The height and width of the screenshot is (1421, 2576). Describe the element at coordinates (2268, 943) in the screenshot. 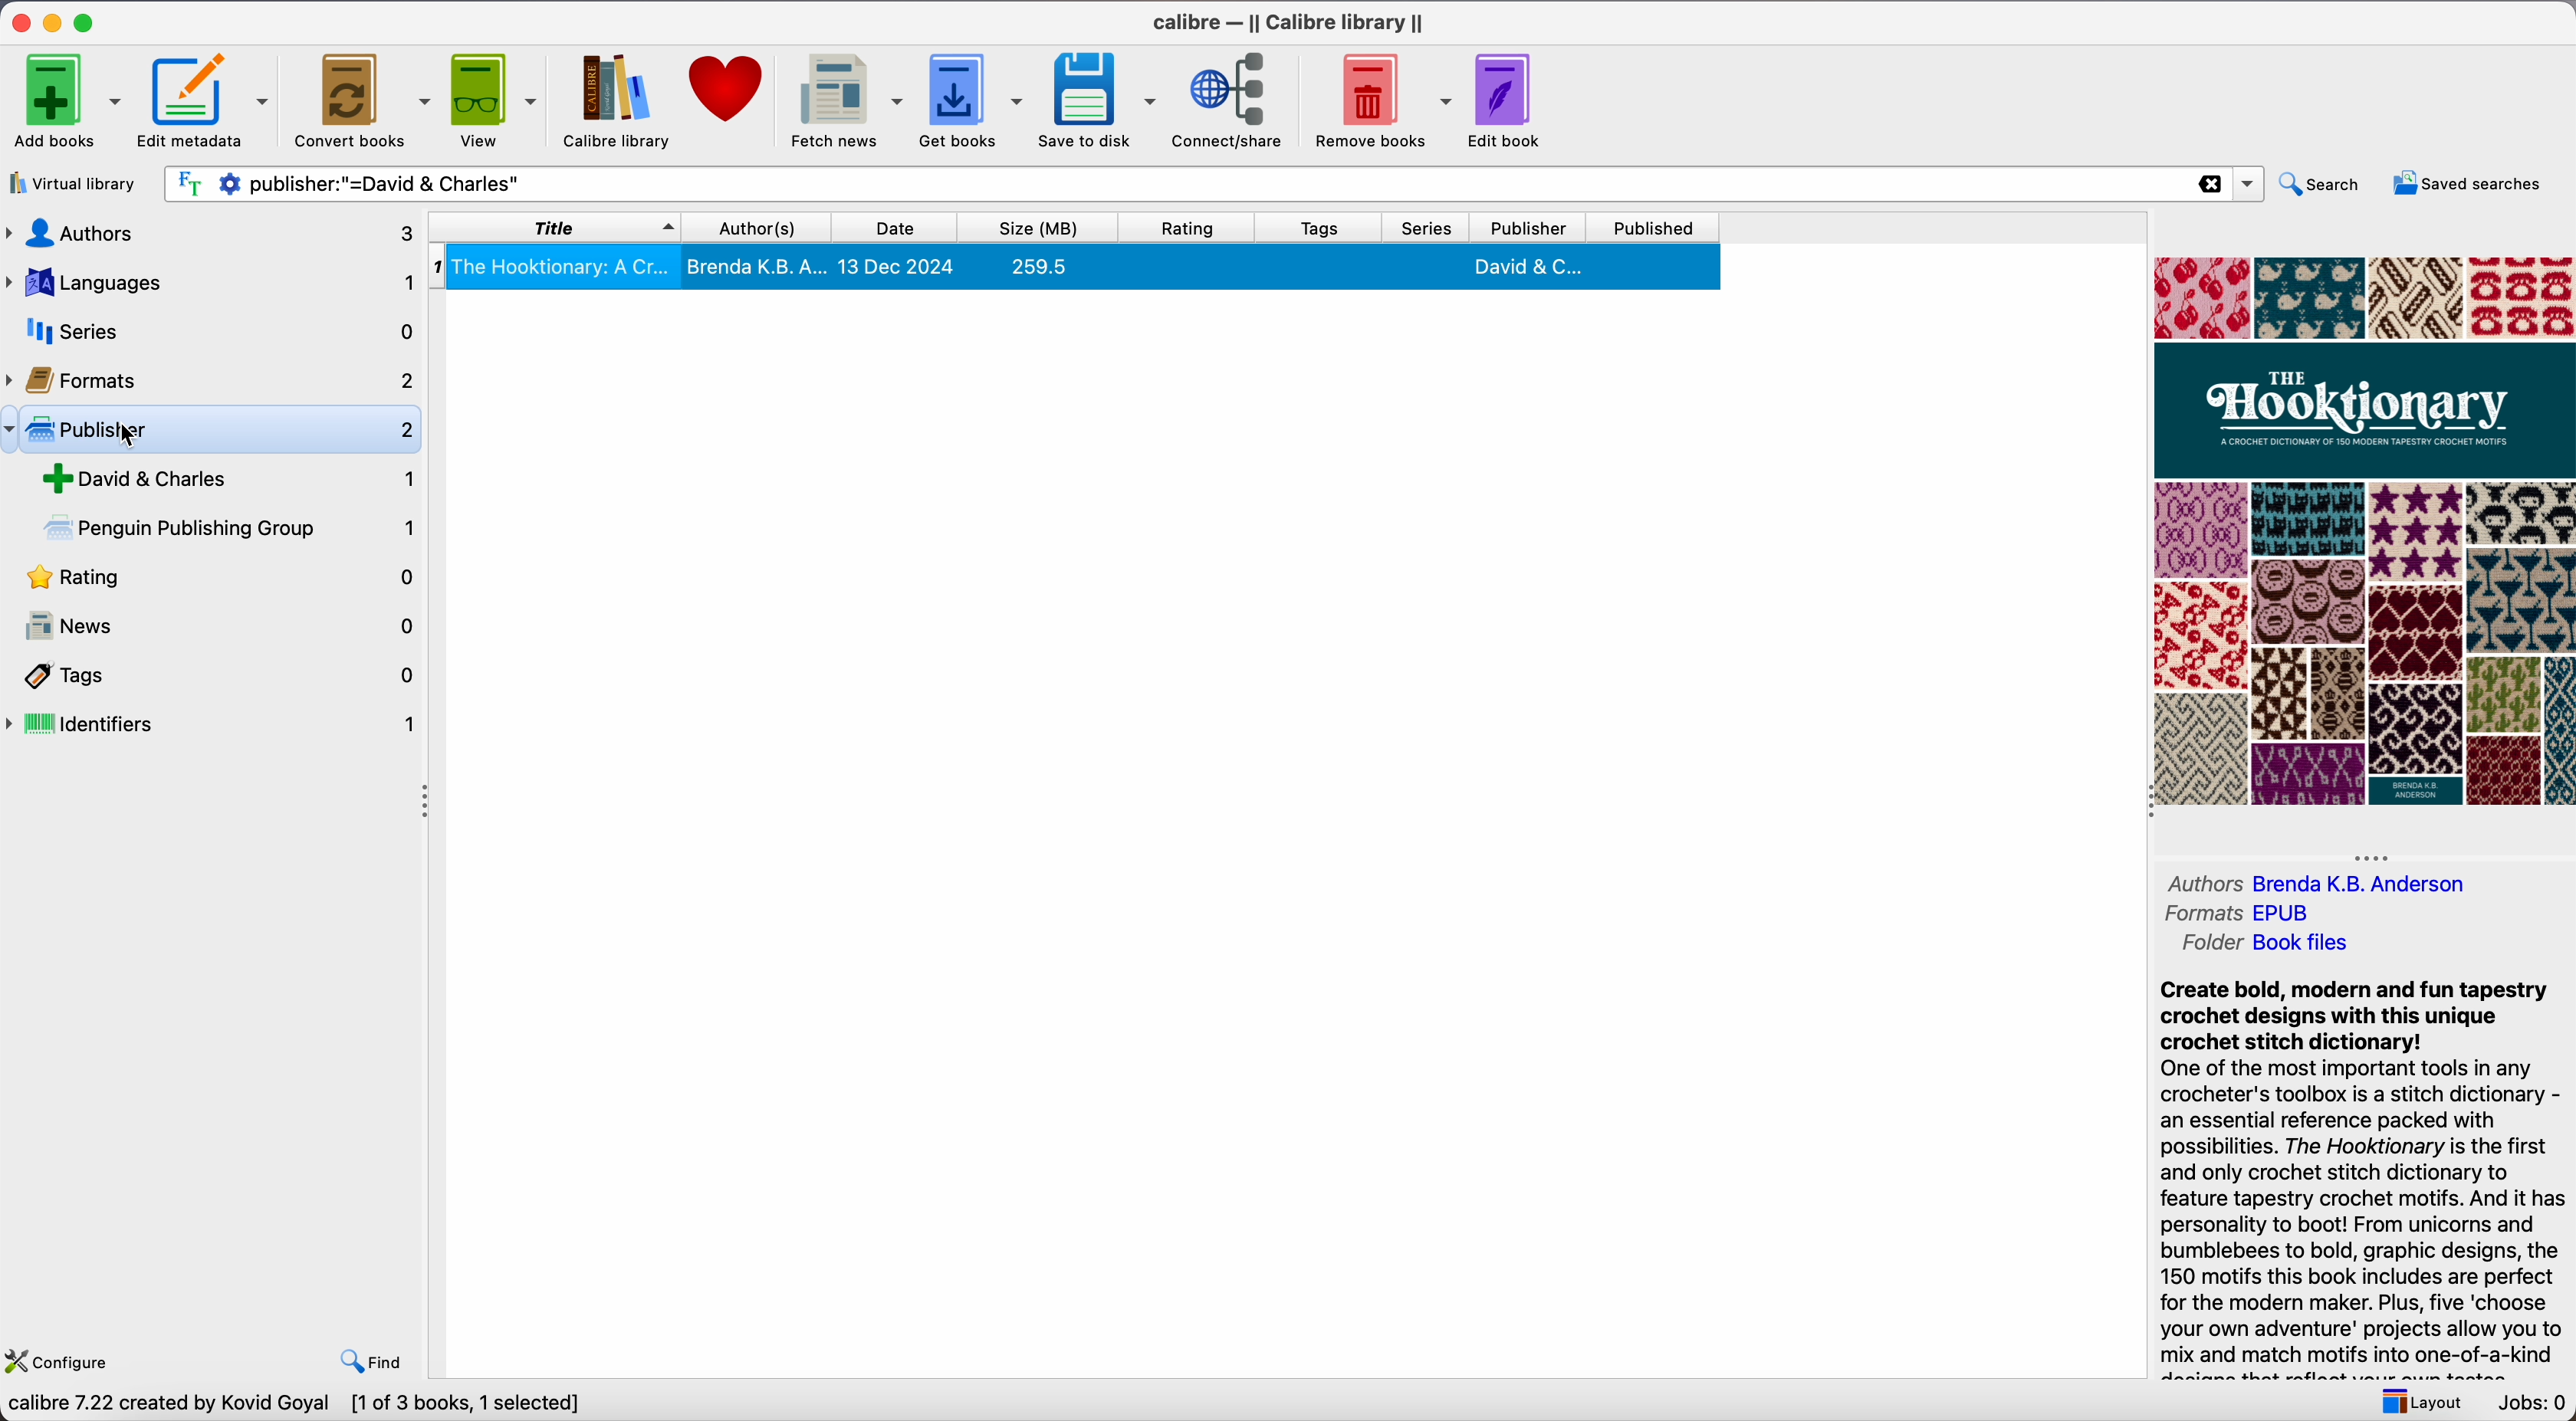

I see `folder Book files` at that location.